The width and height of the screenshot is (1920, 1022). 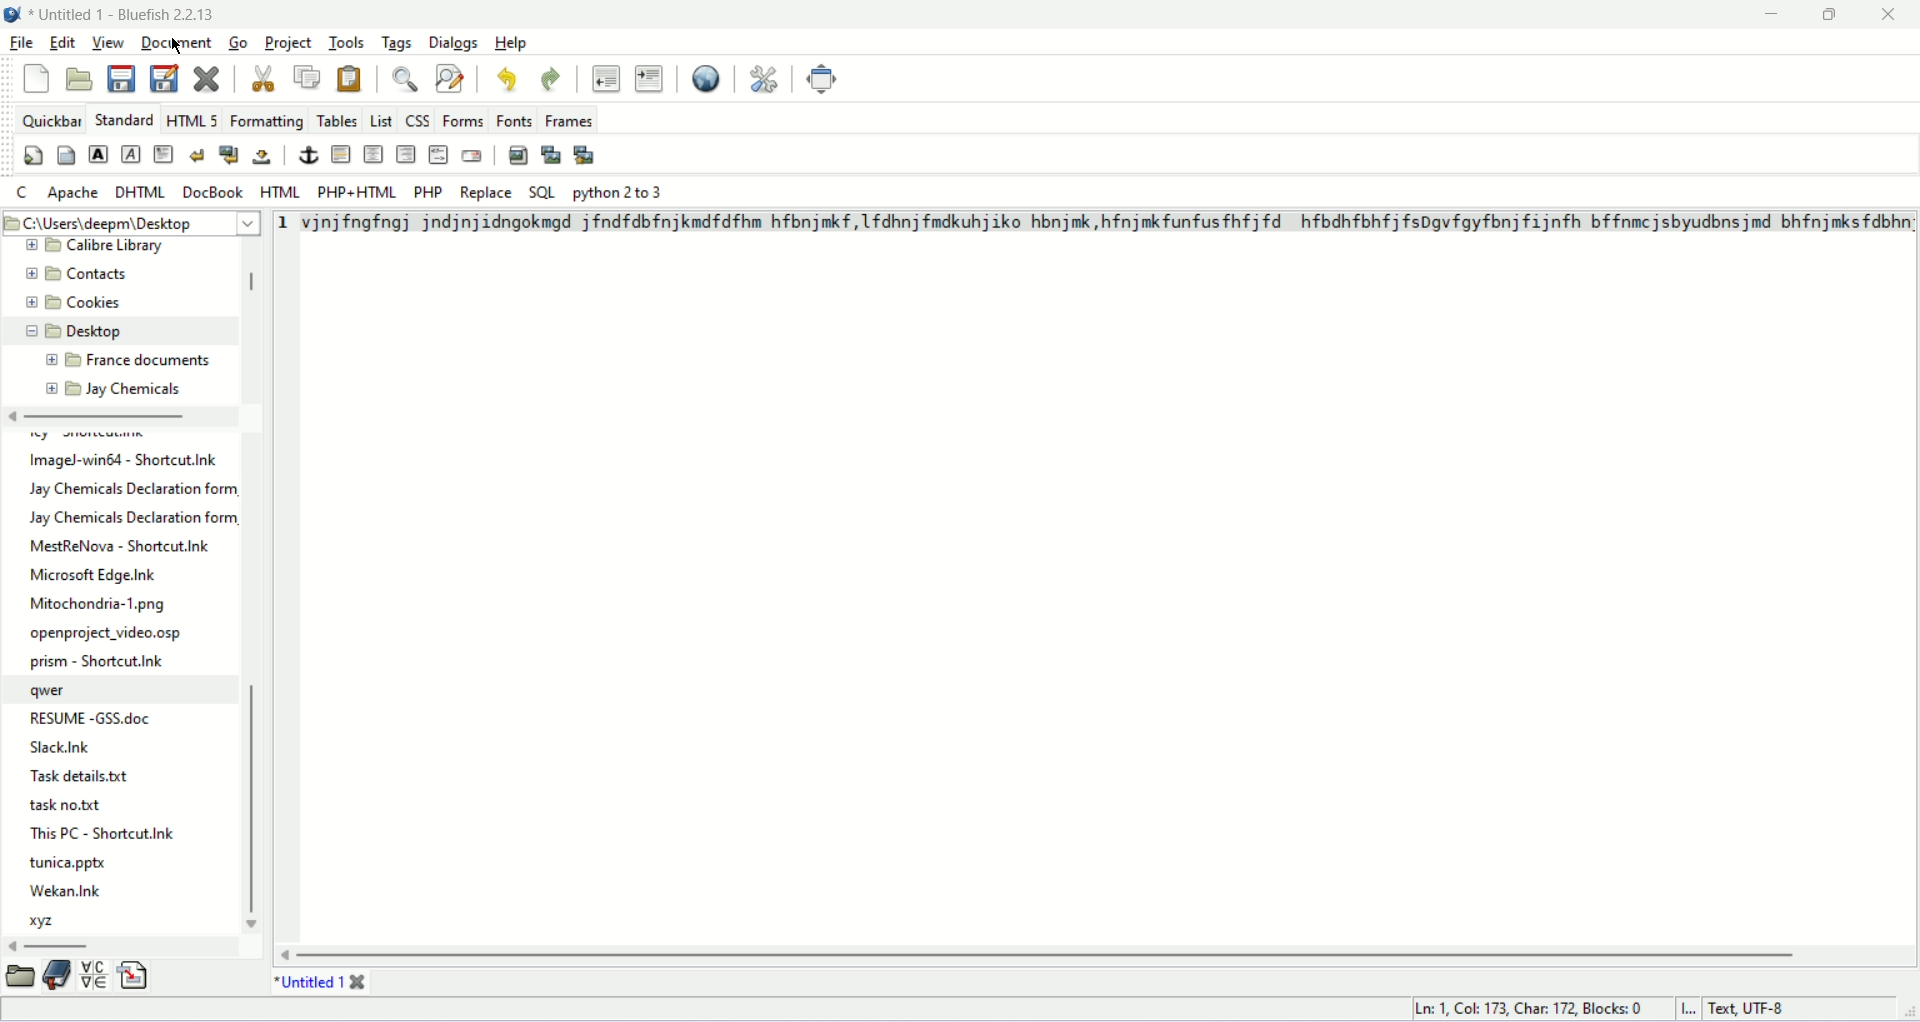 I want to click on Apache, so click(x=74, y=194).